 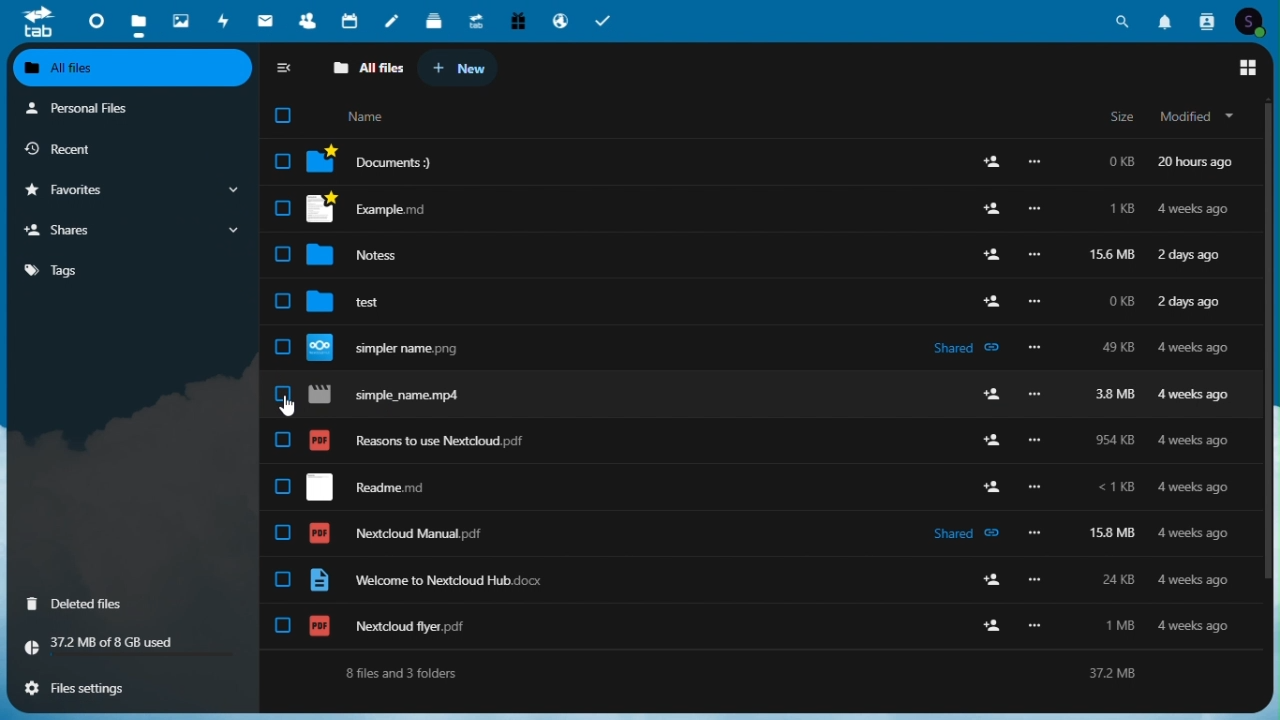 What do you see at coordinates (1126, 19) in the screenshot?
I see `Search` at bounding box center [1126, 19].